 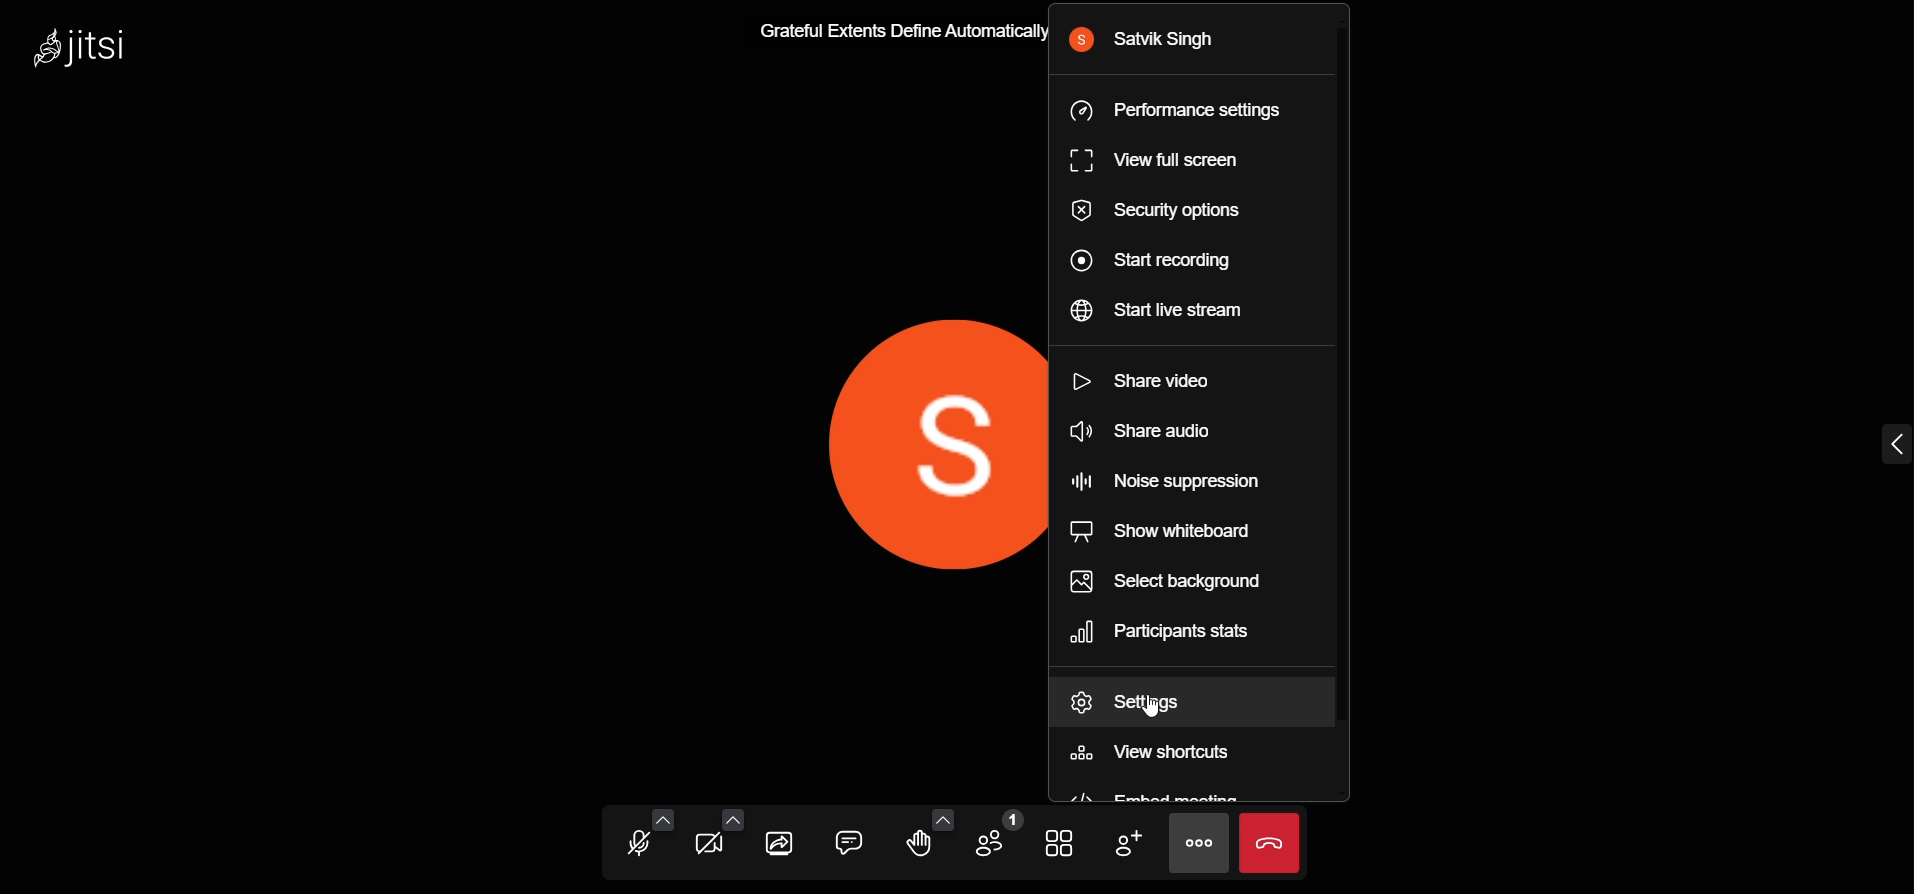 I want to click on audio setting, so click(x=661, y=817).